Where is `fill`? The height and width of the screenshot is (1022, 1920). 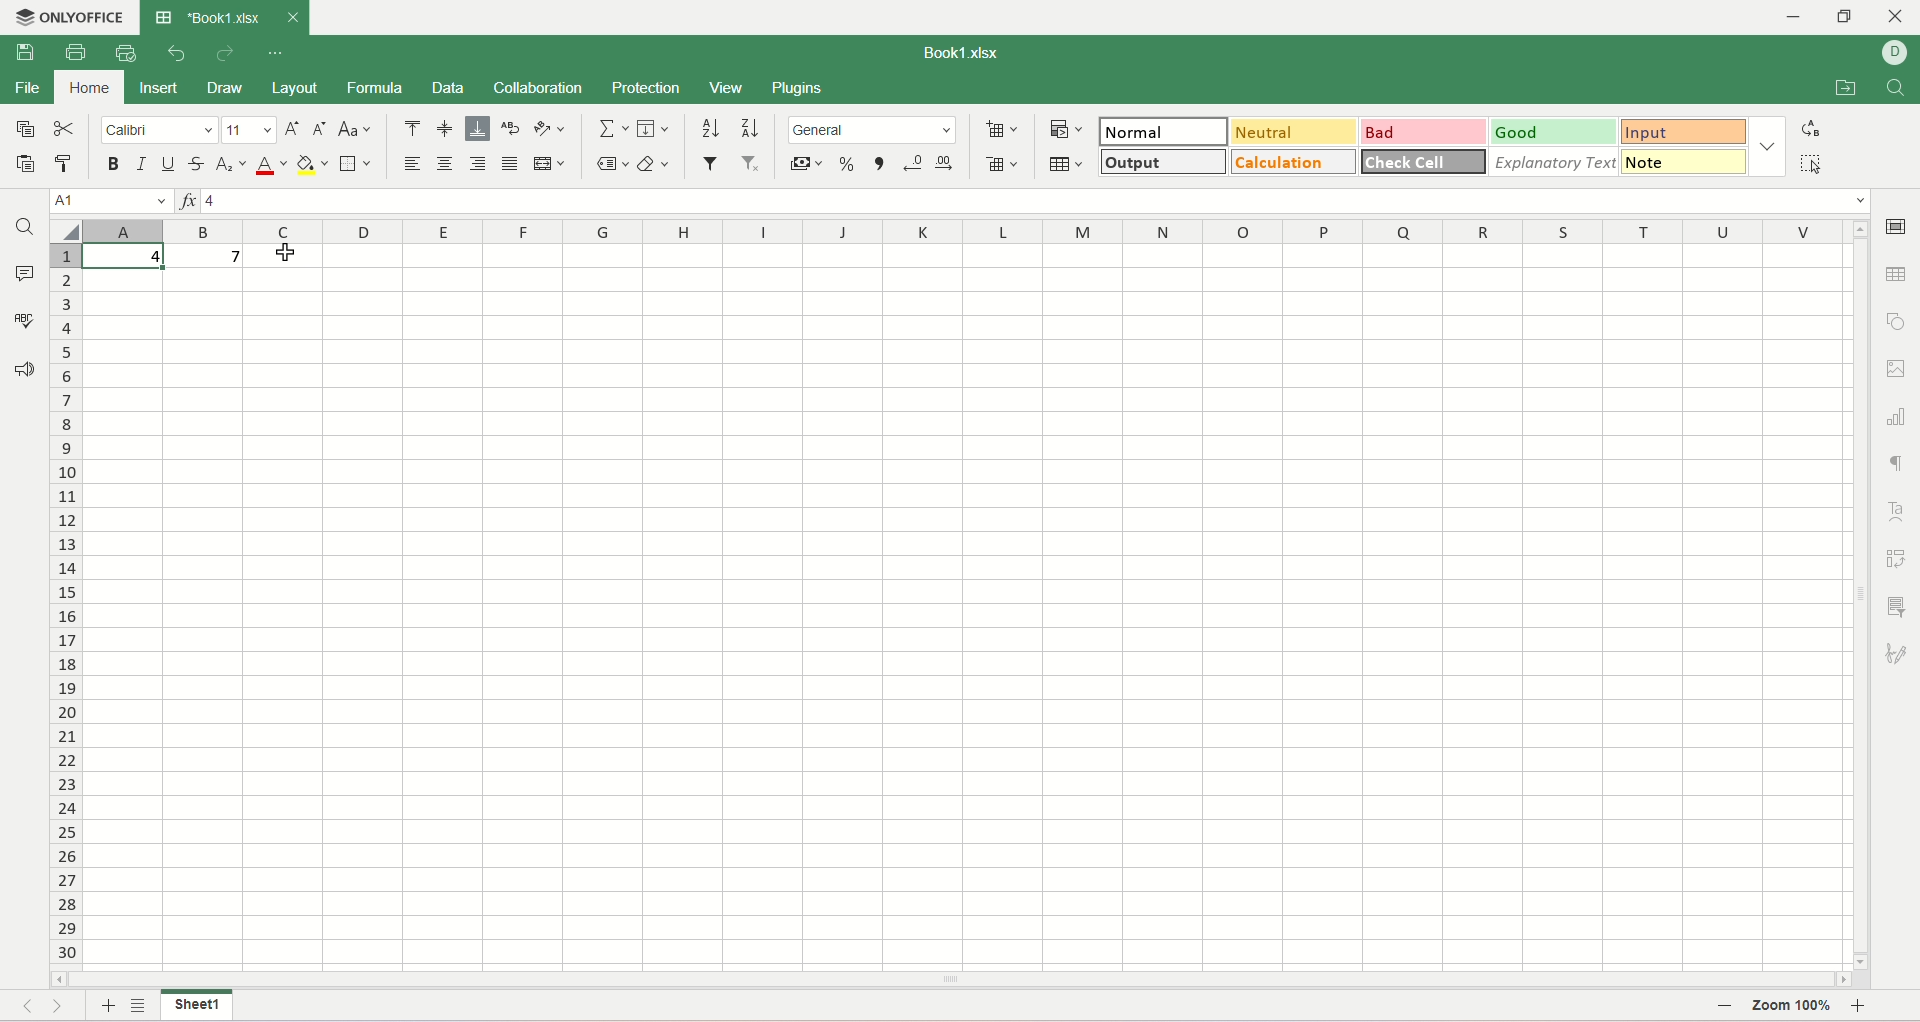
fill is located at coordinates (653, 129).